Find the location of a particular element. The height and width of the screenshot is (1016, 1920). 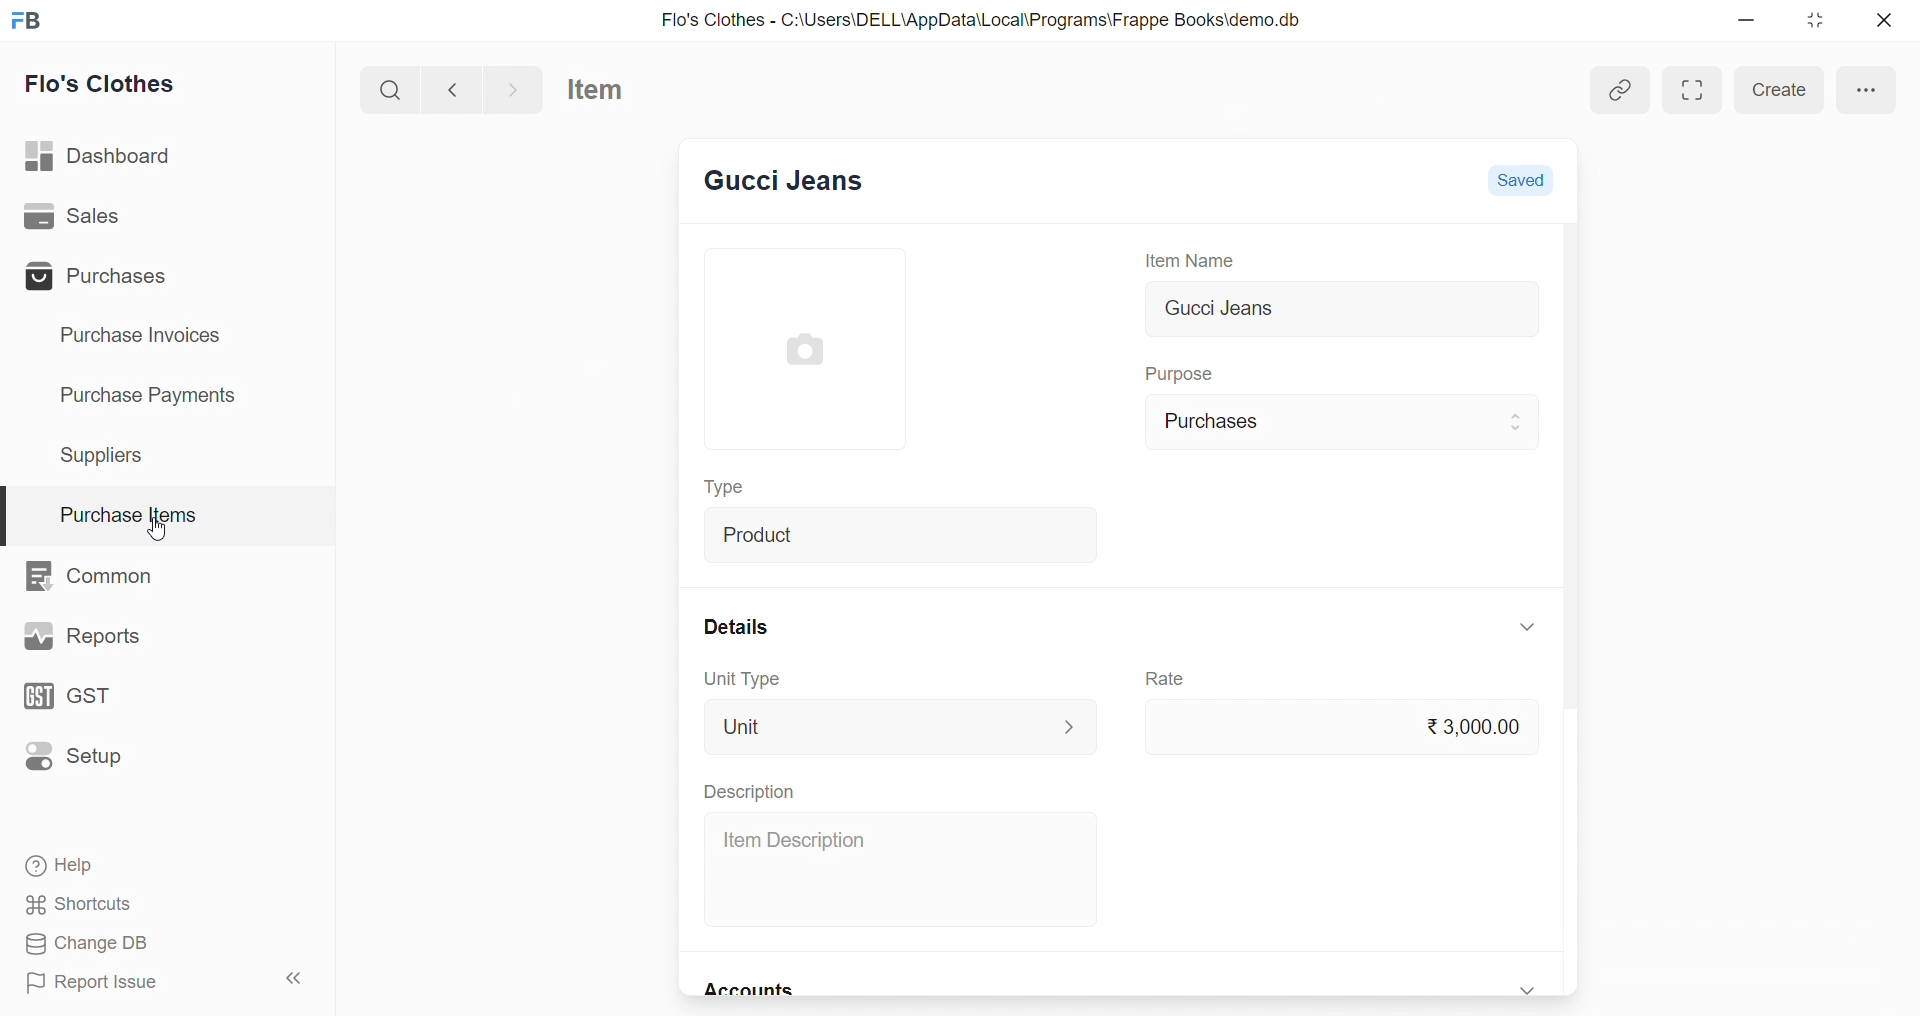

navigate forward is located at coordinates (516, 89).